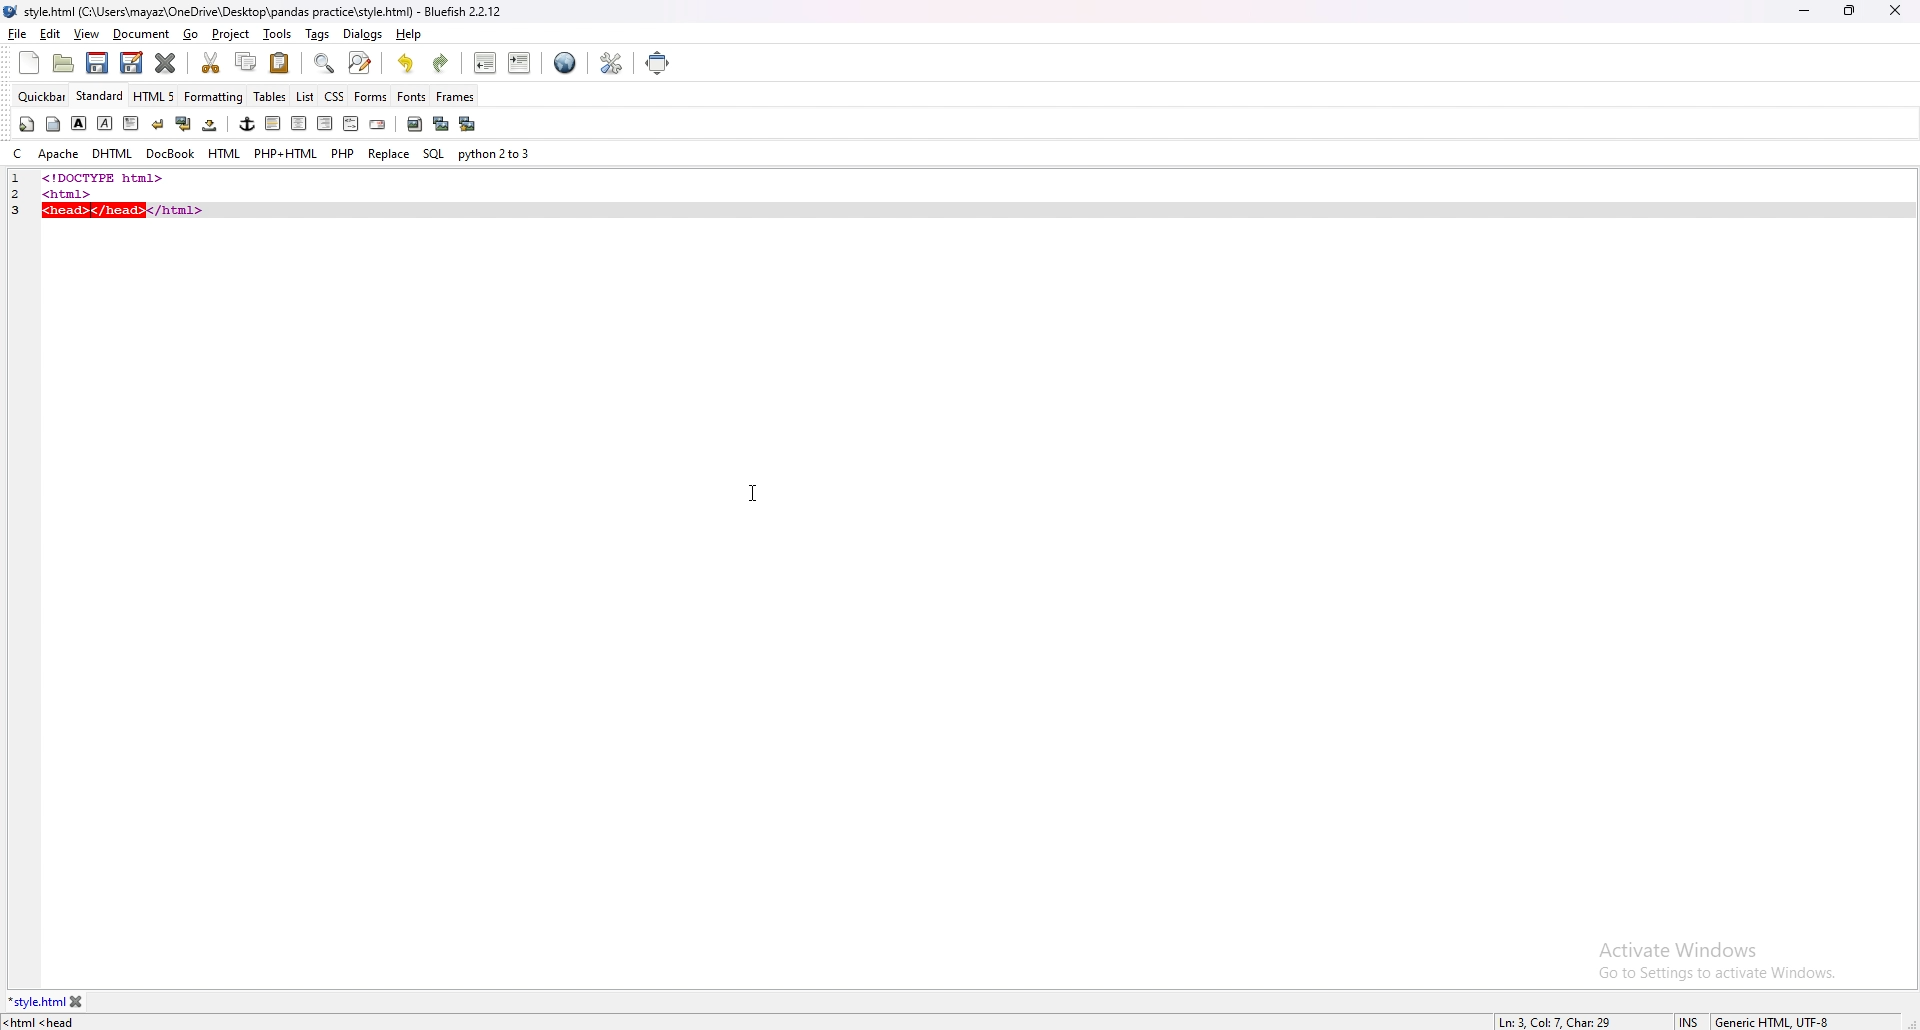 This screenshot has height=1030, width=1920. Describe the element at coordinates (335, 95) in the screenshot. I see `css` at that location.